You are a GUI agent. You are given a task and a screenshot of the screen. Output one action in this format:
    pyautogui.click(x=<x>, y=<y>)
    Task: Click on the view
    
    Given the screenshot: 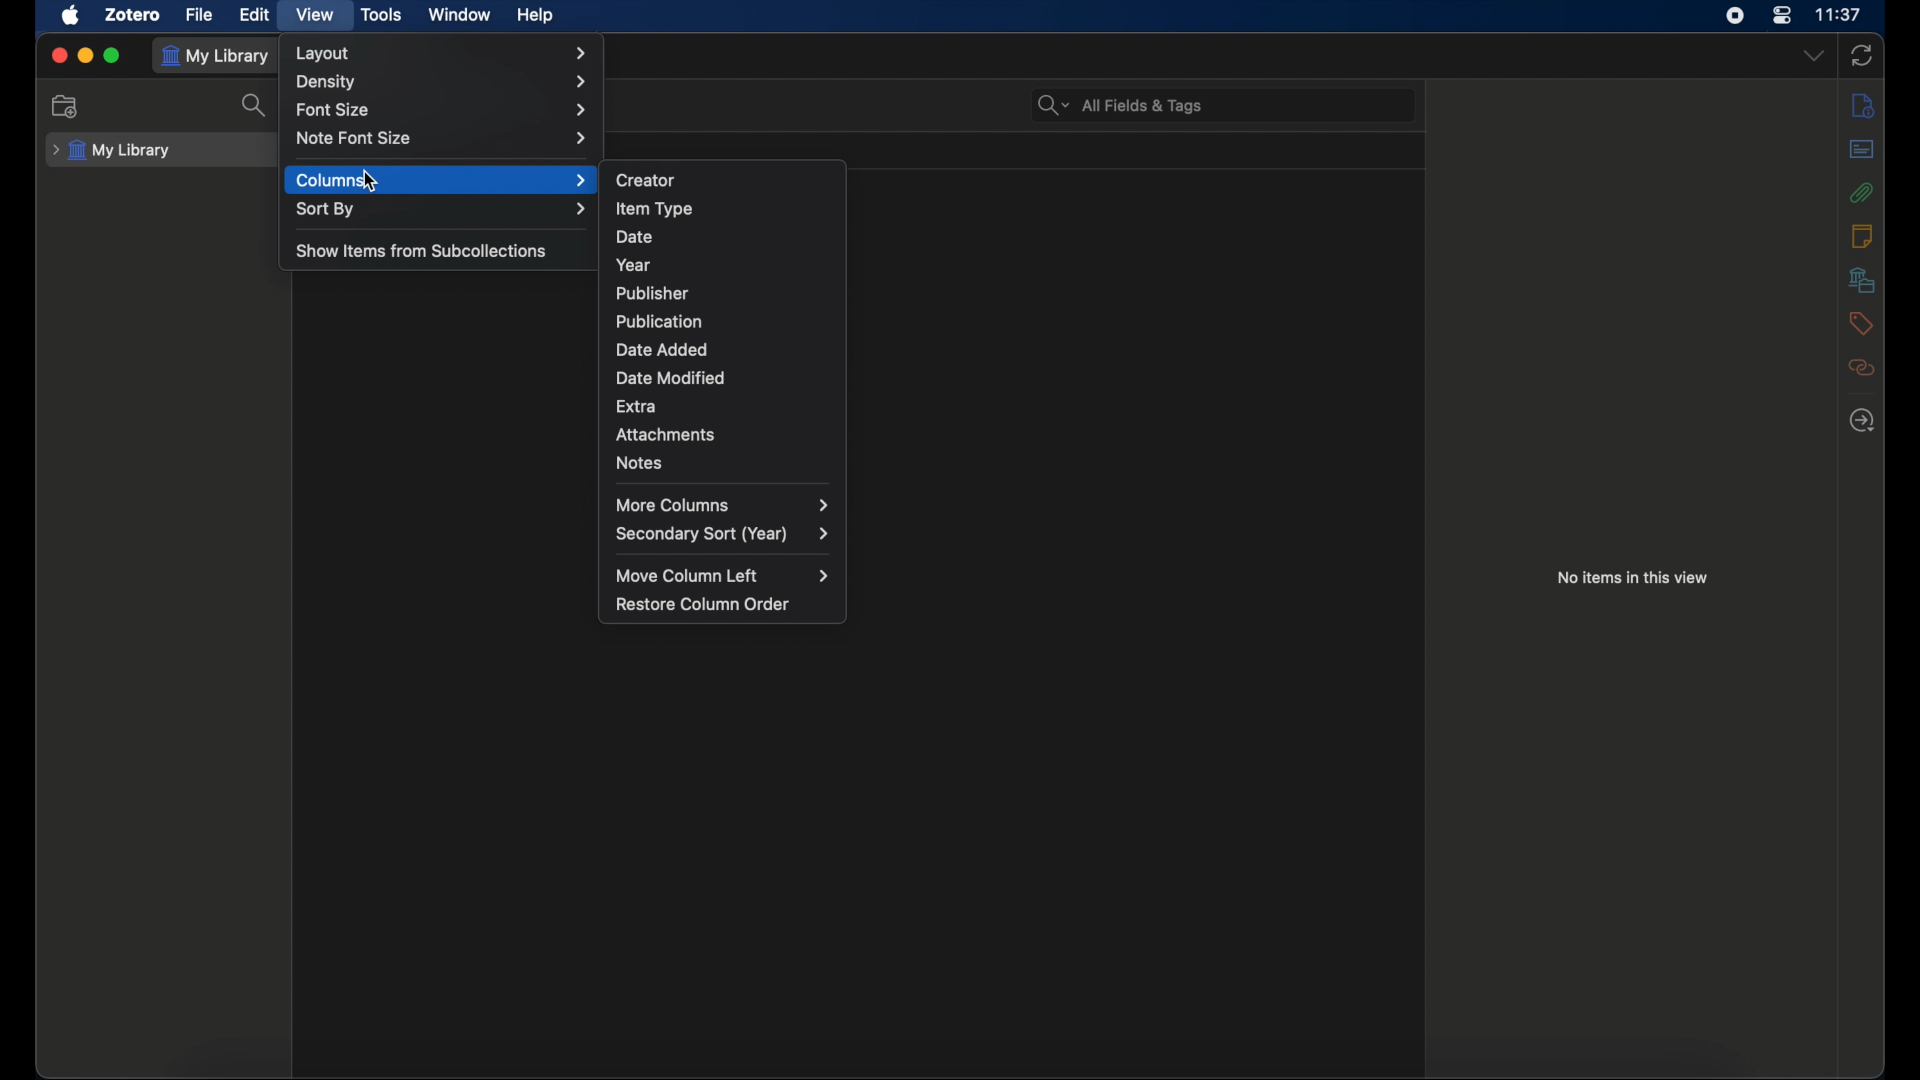 What is the action you would take?
    pyautogui.click(x=318, y=14)
    